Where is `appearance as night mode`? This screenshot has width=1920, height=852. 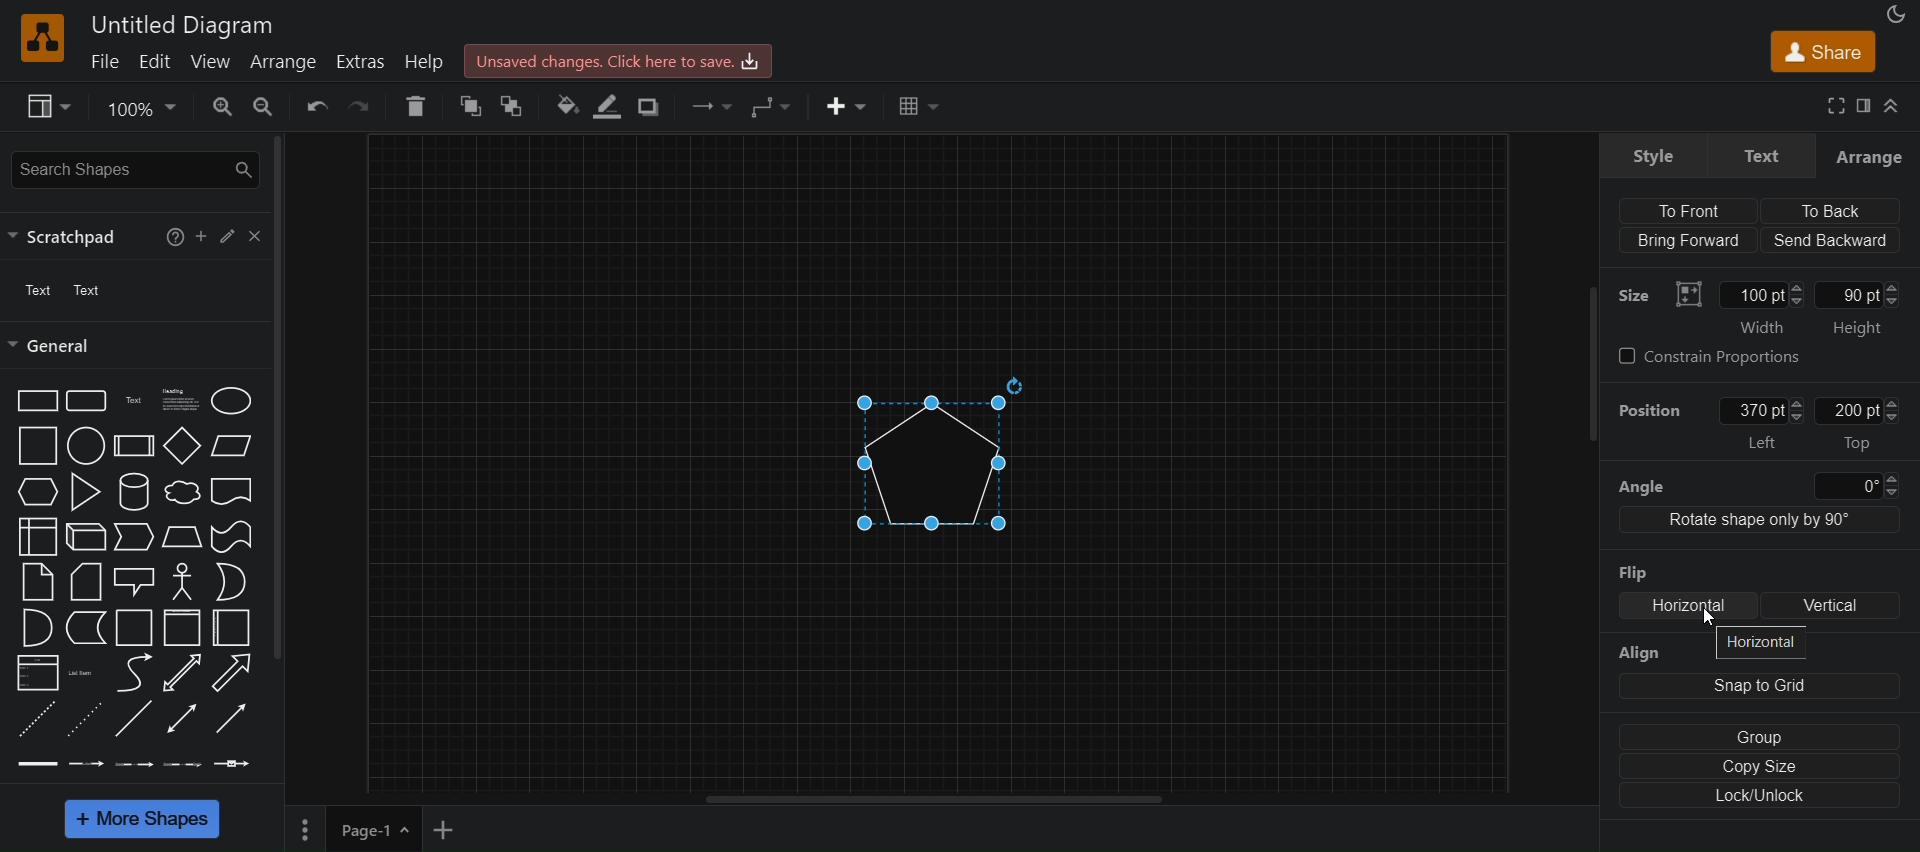
appearance as night mode is located at coordinates (1897, 14).